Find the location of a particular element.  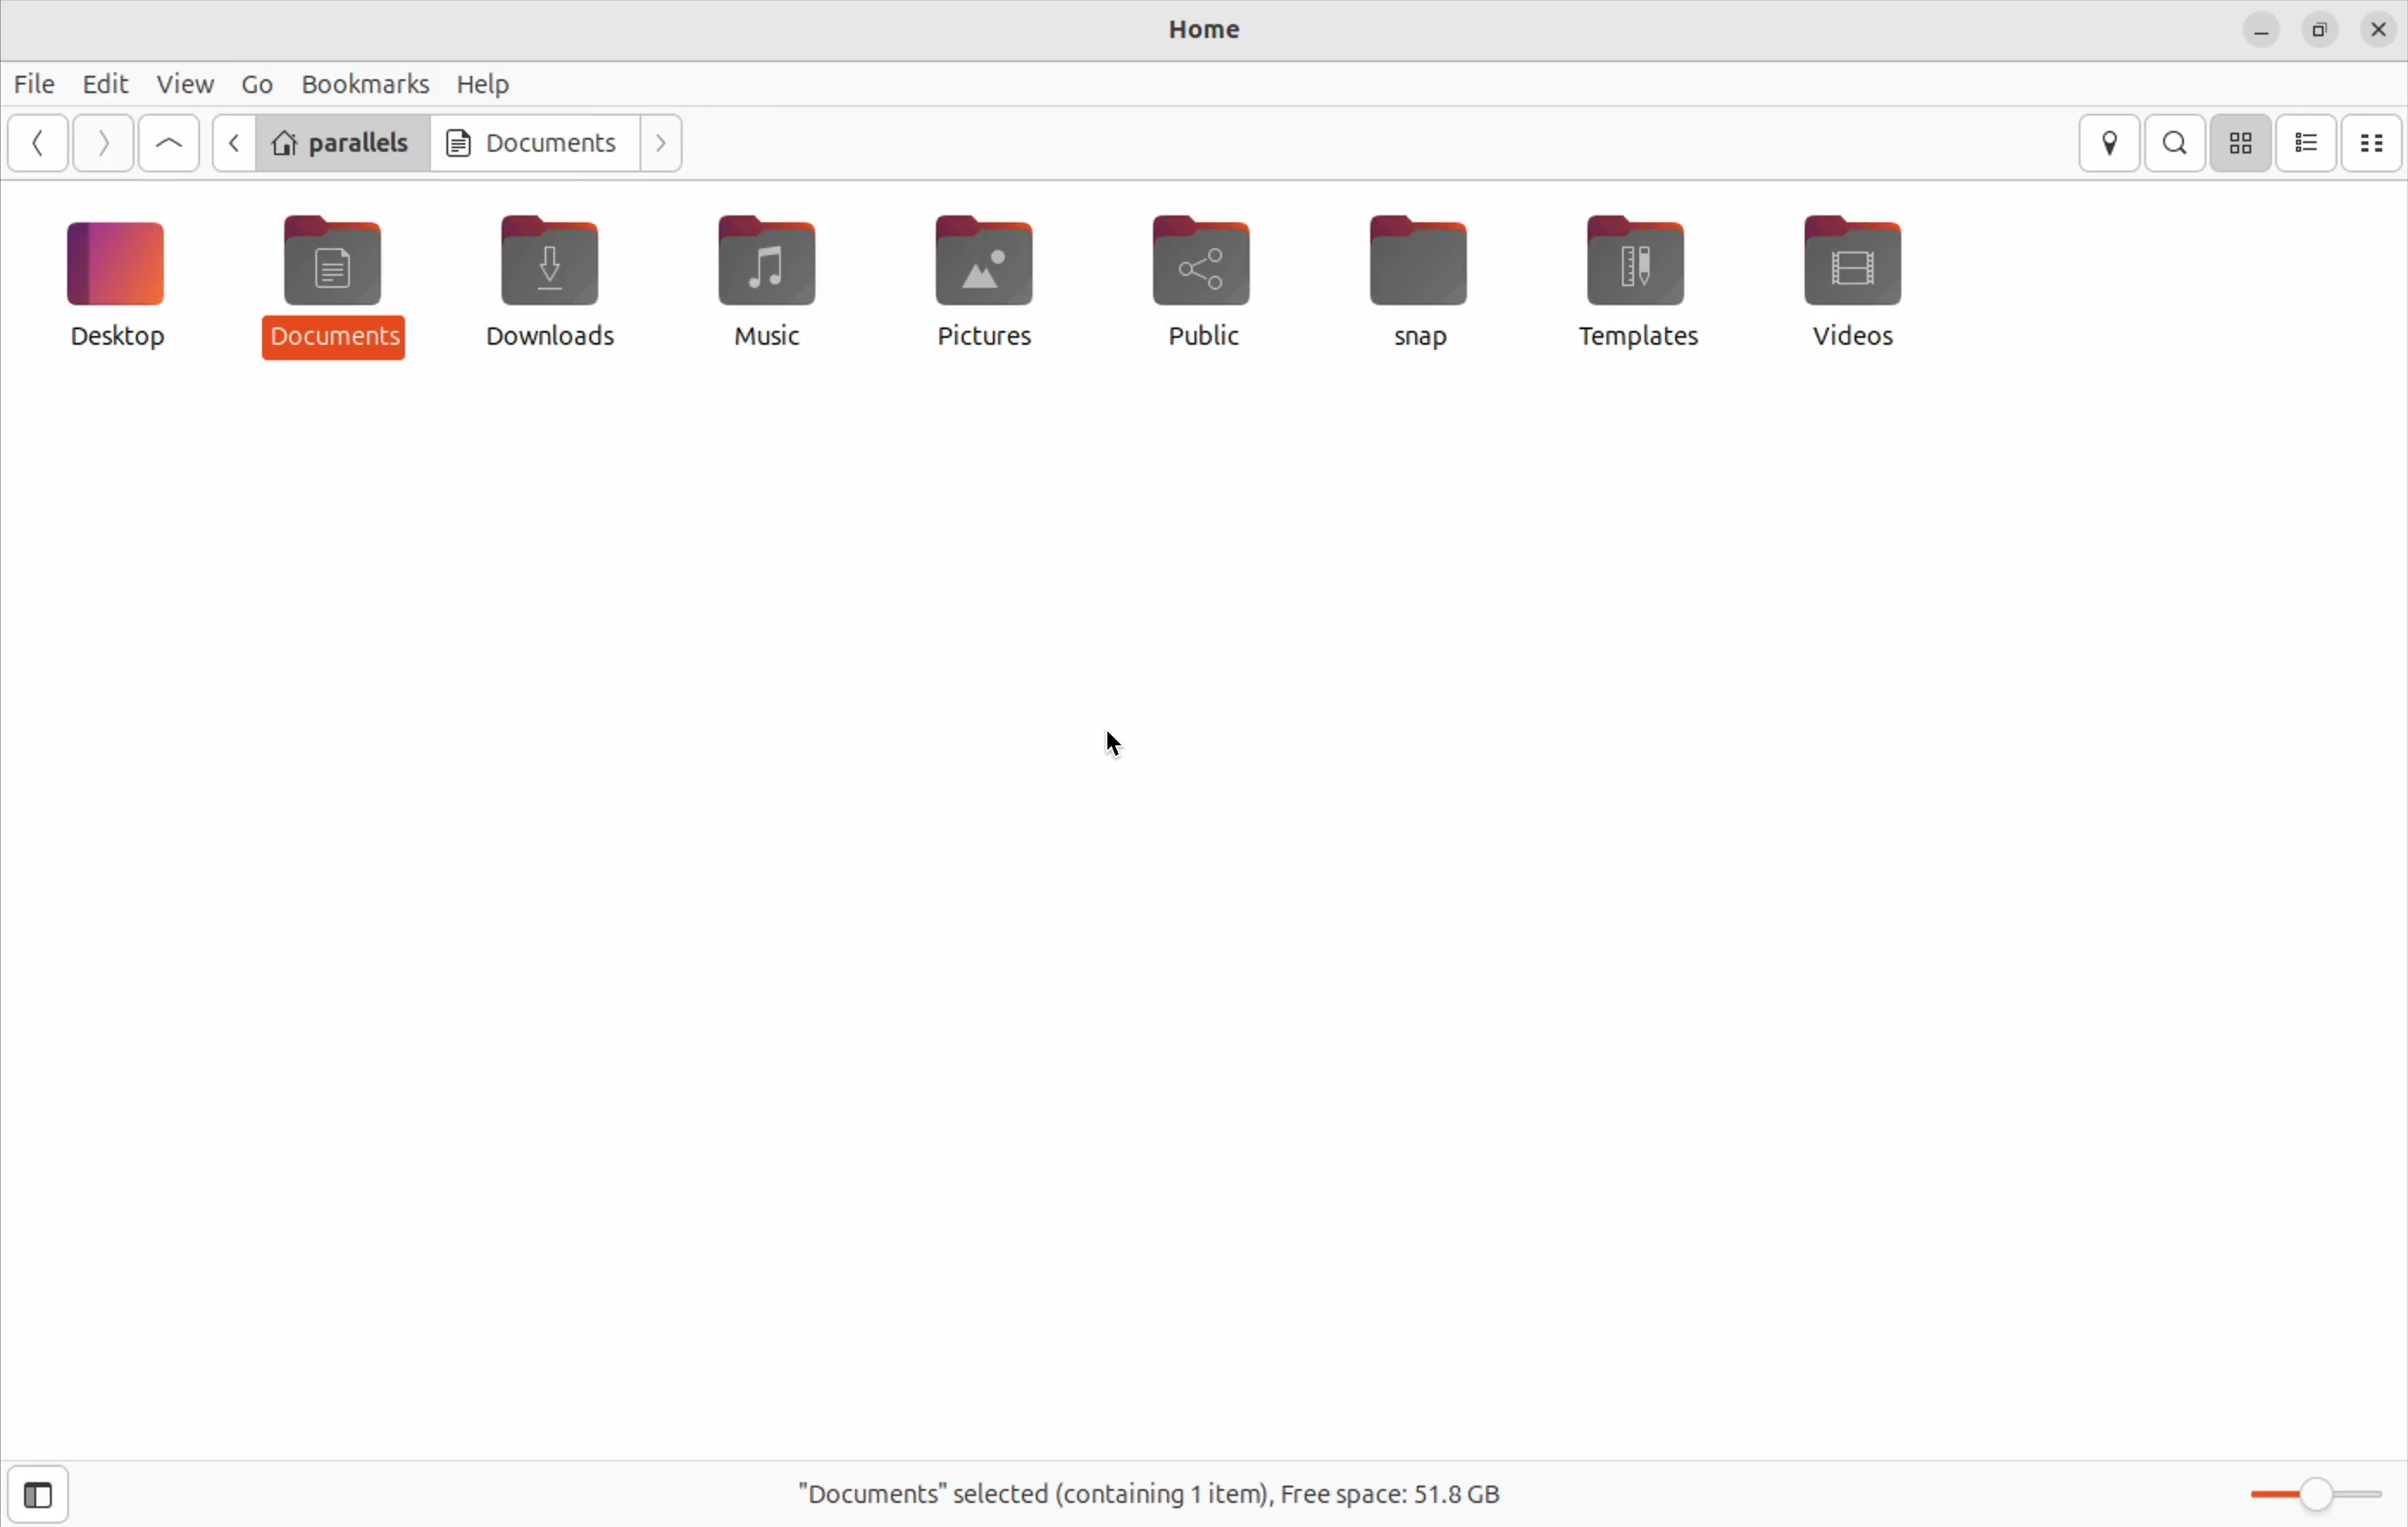

cursor is located at coordinates (1129, 752).